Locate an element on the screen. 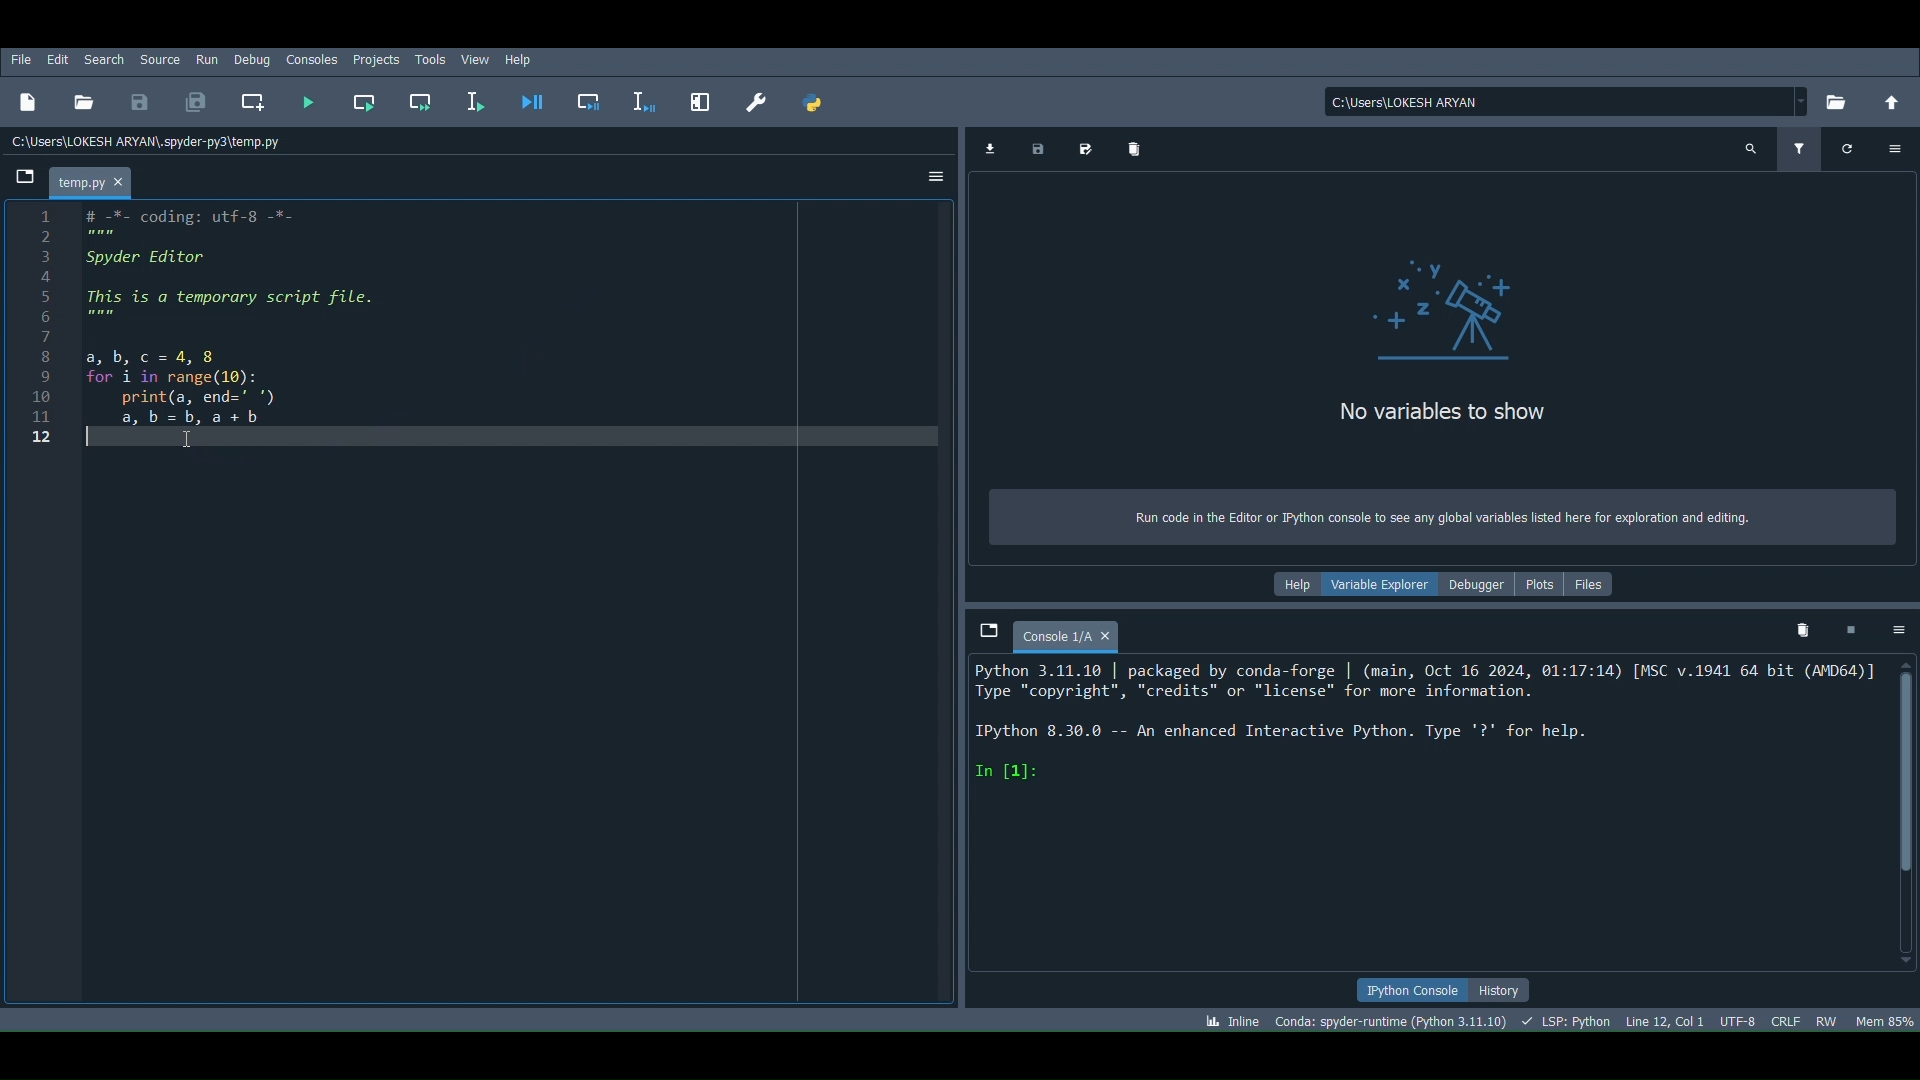 Image resolution: width=1920 pixels, height=1080 pixels. Version is located at coordinates (1392, 1017).